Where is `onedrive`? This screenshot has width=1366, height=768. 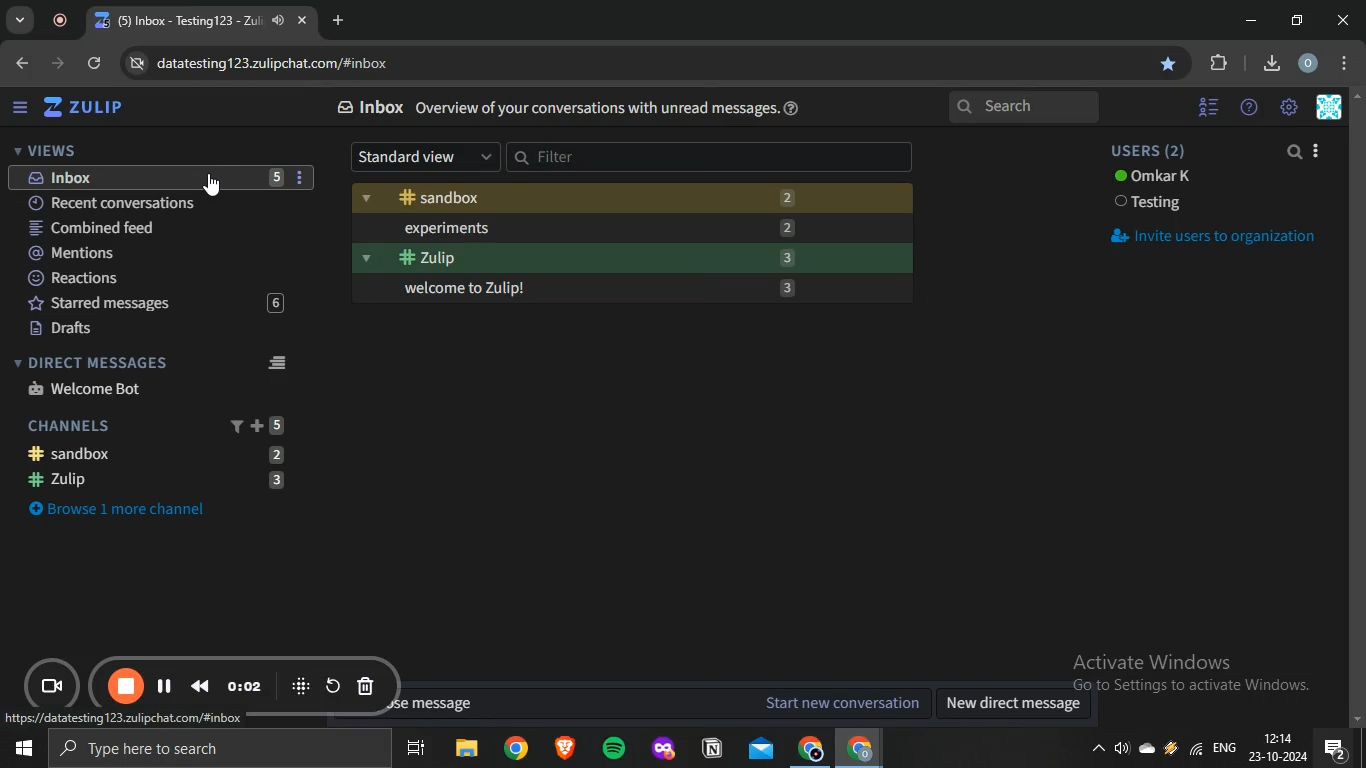 onedrive is located at coordinates (1150, 750).